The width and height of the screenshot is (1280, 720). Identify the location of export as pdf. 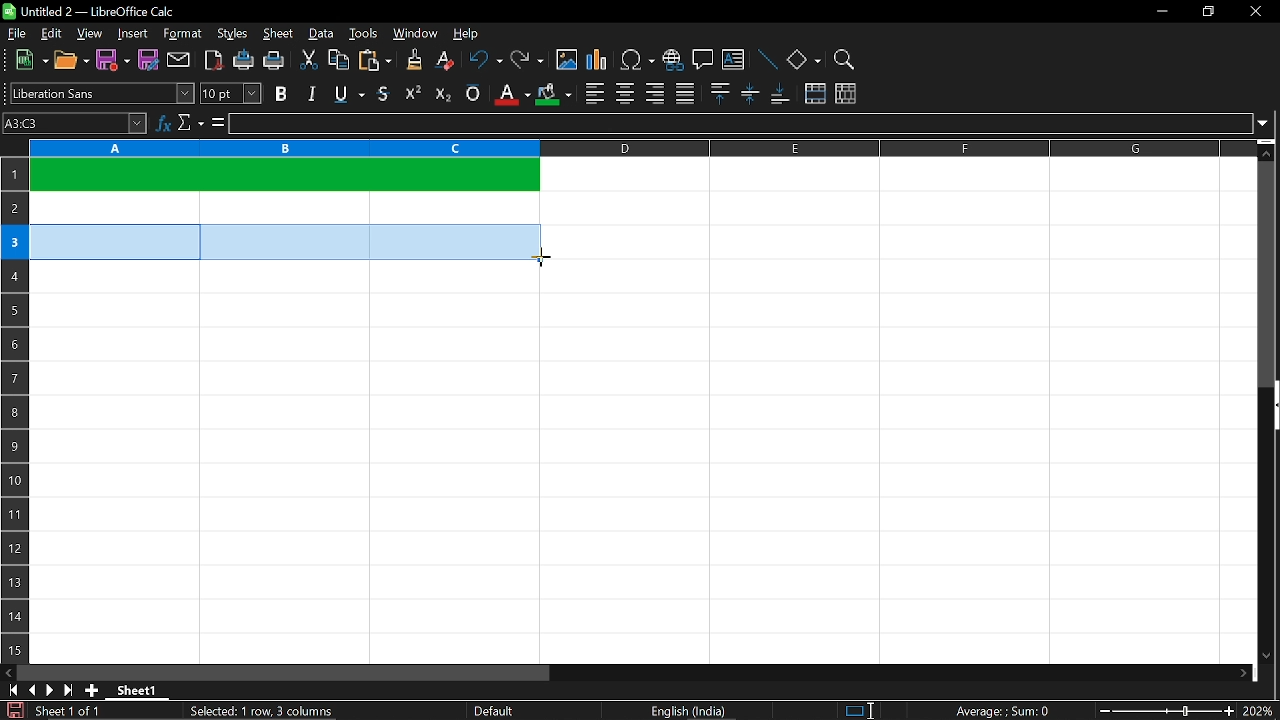
(210, 60).